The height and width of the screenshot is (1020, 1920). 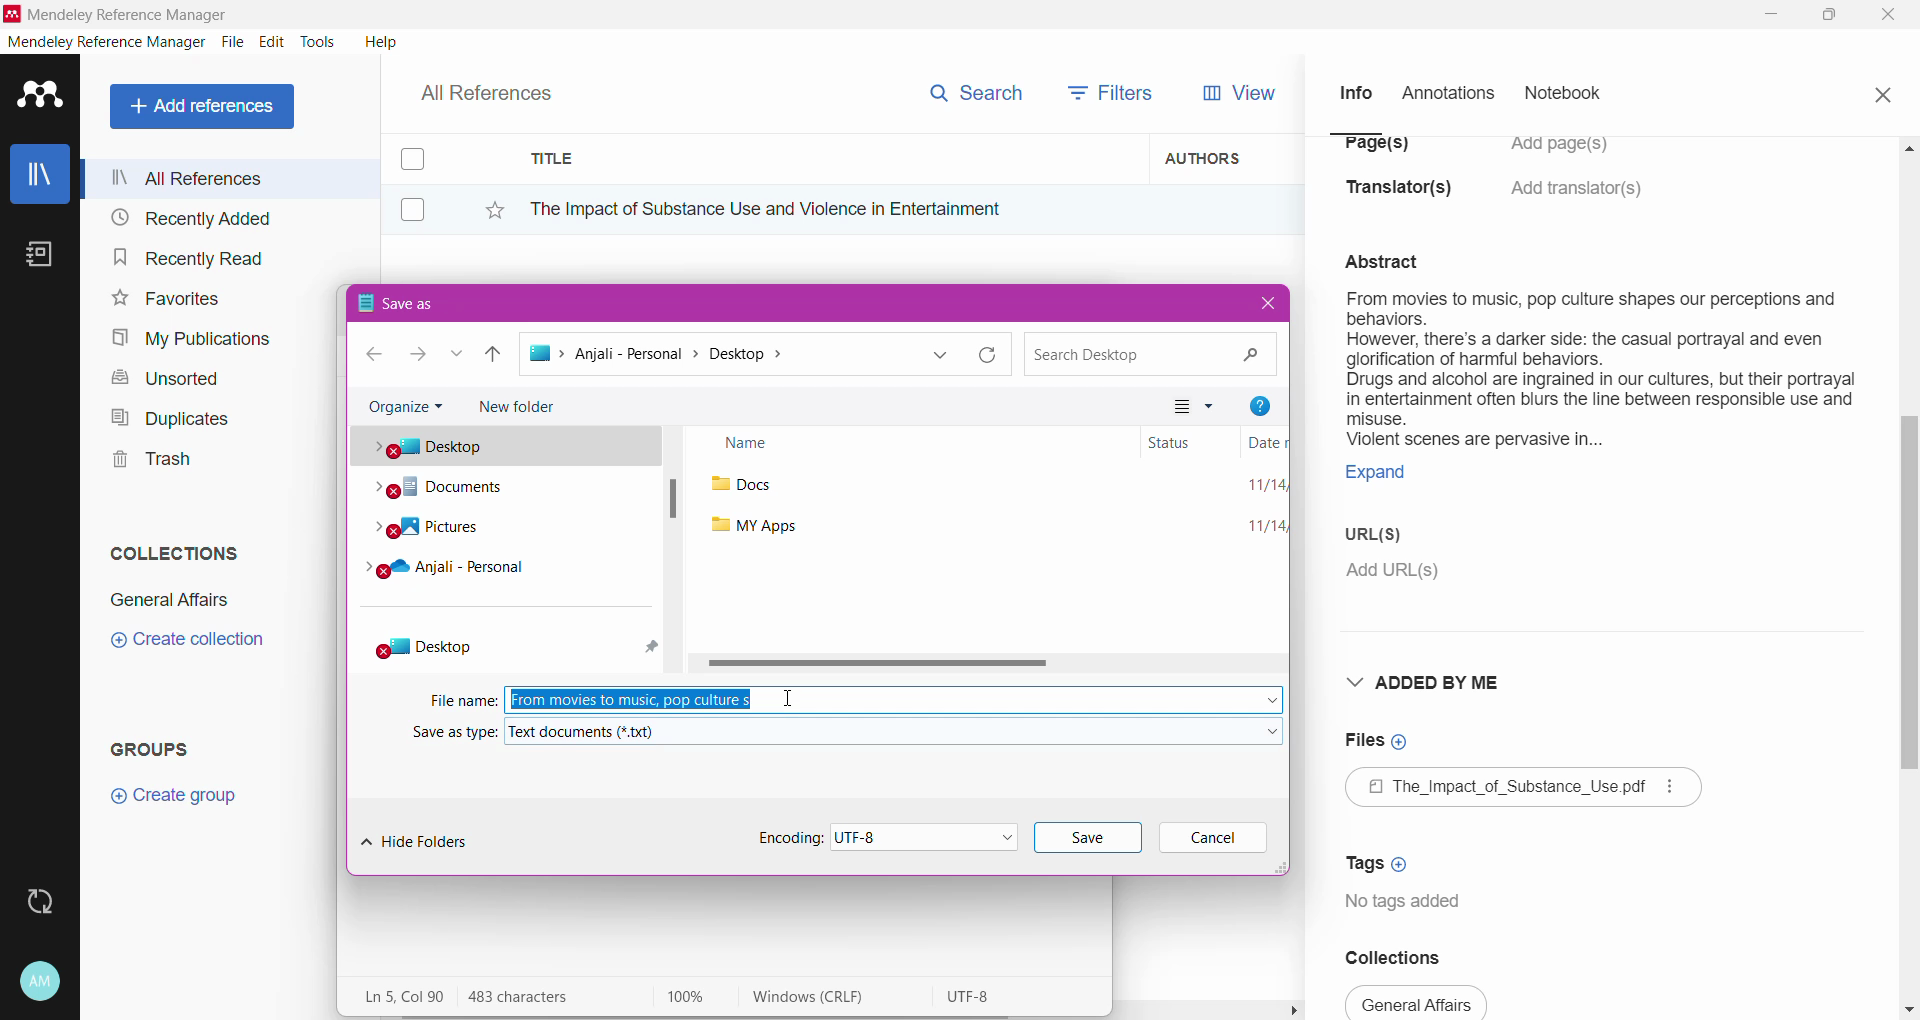 What do you see at coordinates (748, 487) in the screenshot?
I see `docs` at bounding box center [748, 487].